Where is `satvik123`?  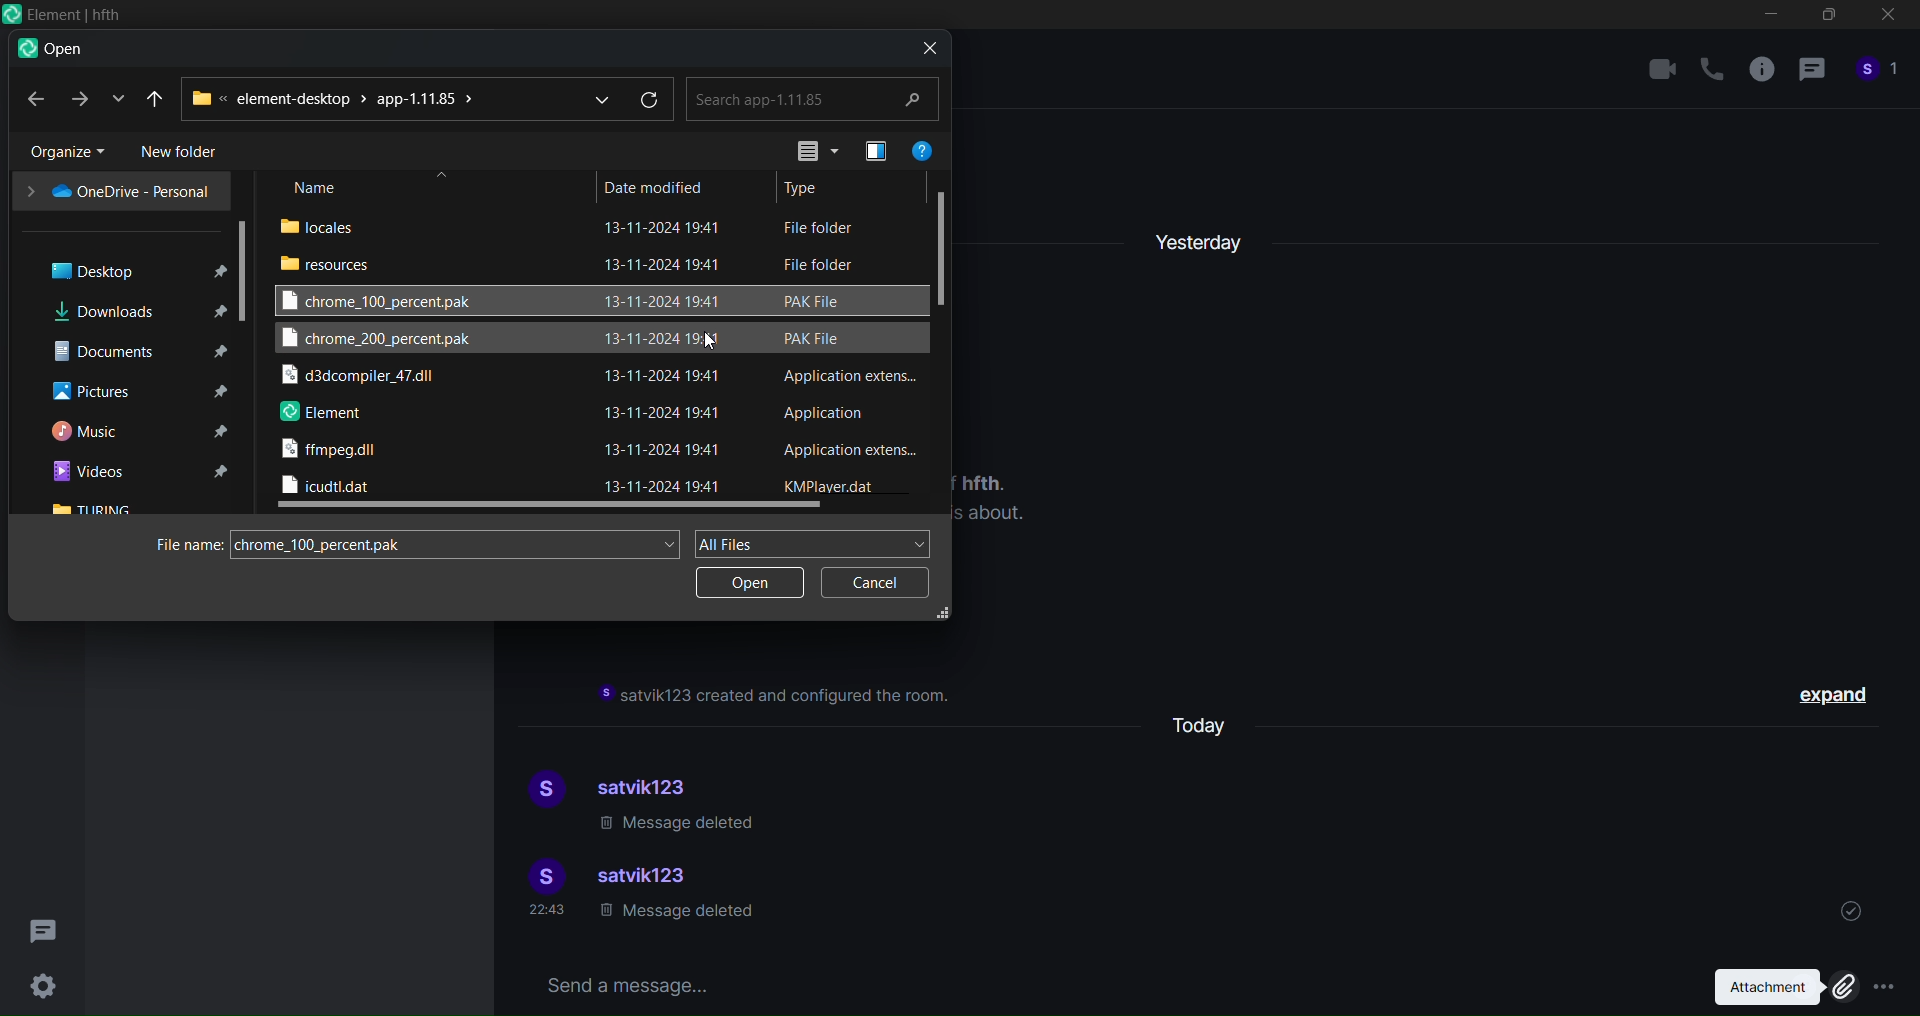 satvik123 is located at coordinates (653, 784).